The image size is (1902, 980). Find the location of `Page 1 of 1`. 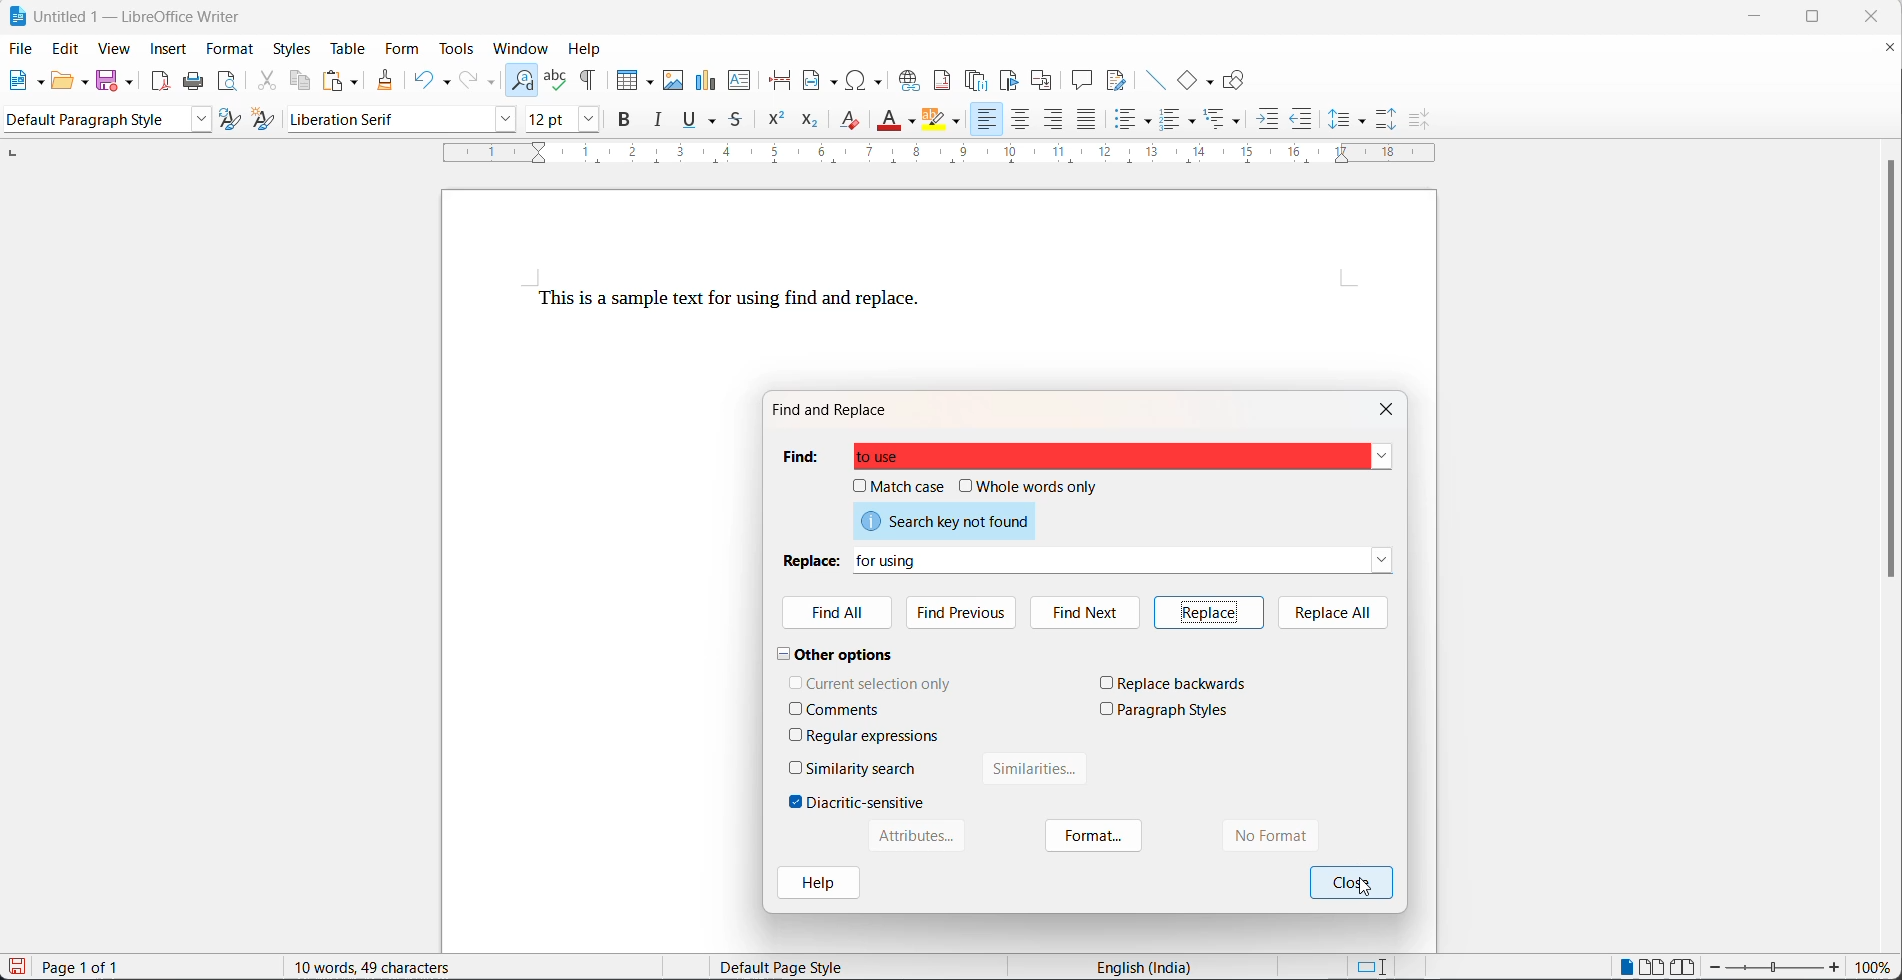

Page 1 of 1 is located at coordinates (87, 967).